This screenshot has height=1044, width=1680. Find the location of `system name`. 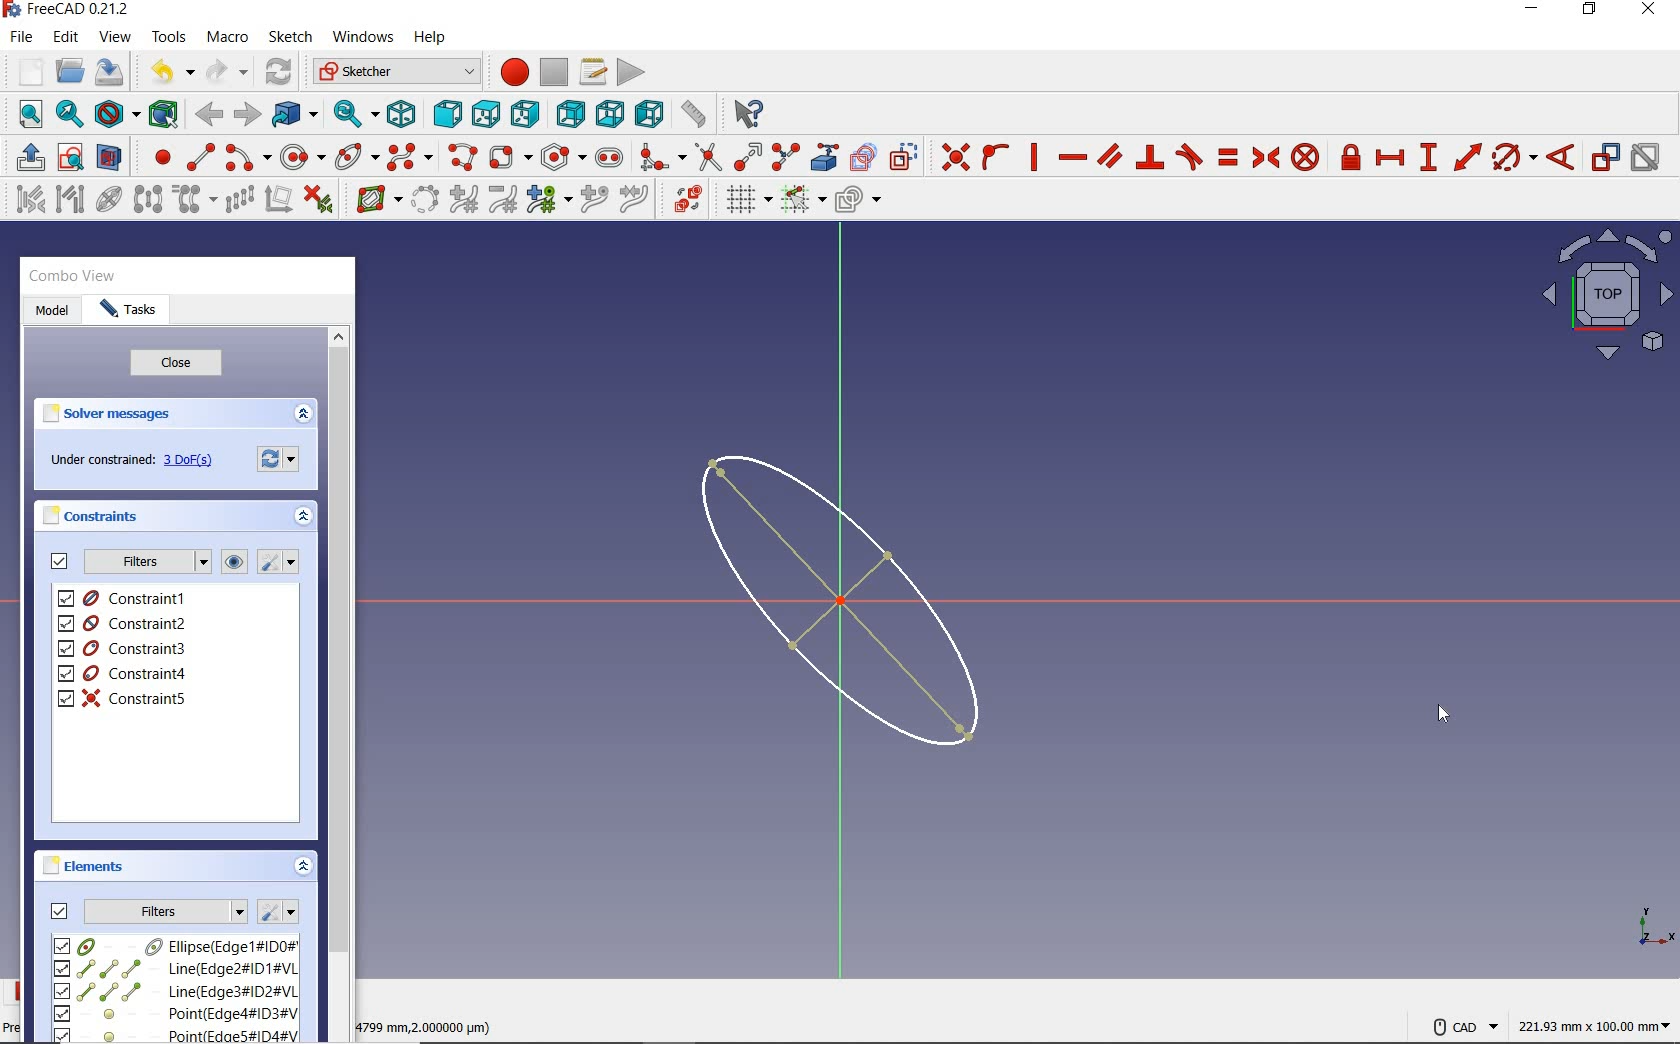

system name is located at coordinates (67, 10).